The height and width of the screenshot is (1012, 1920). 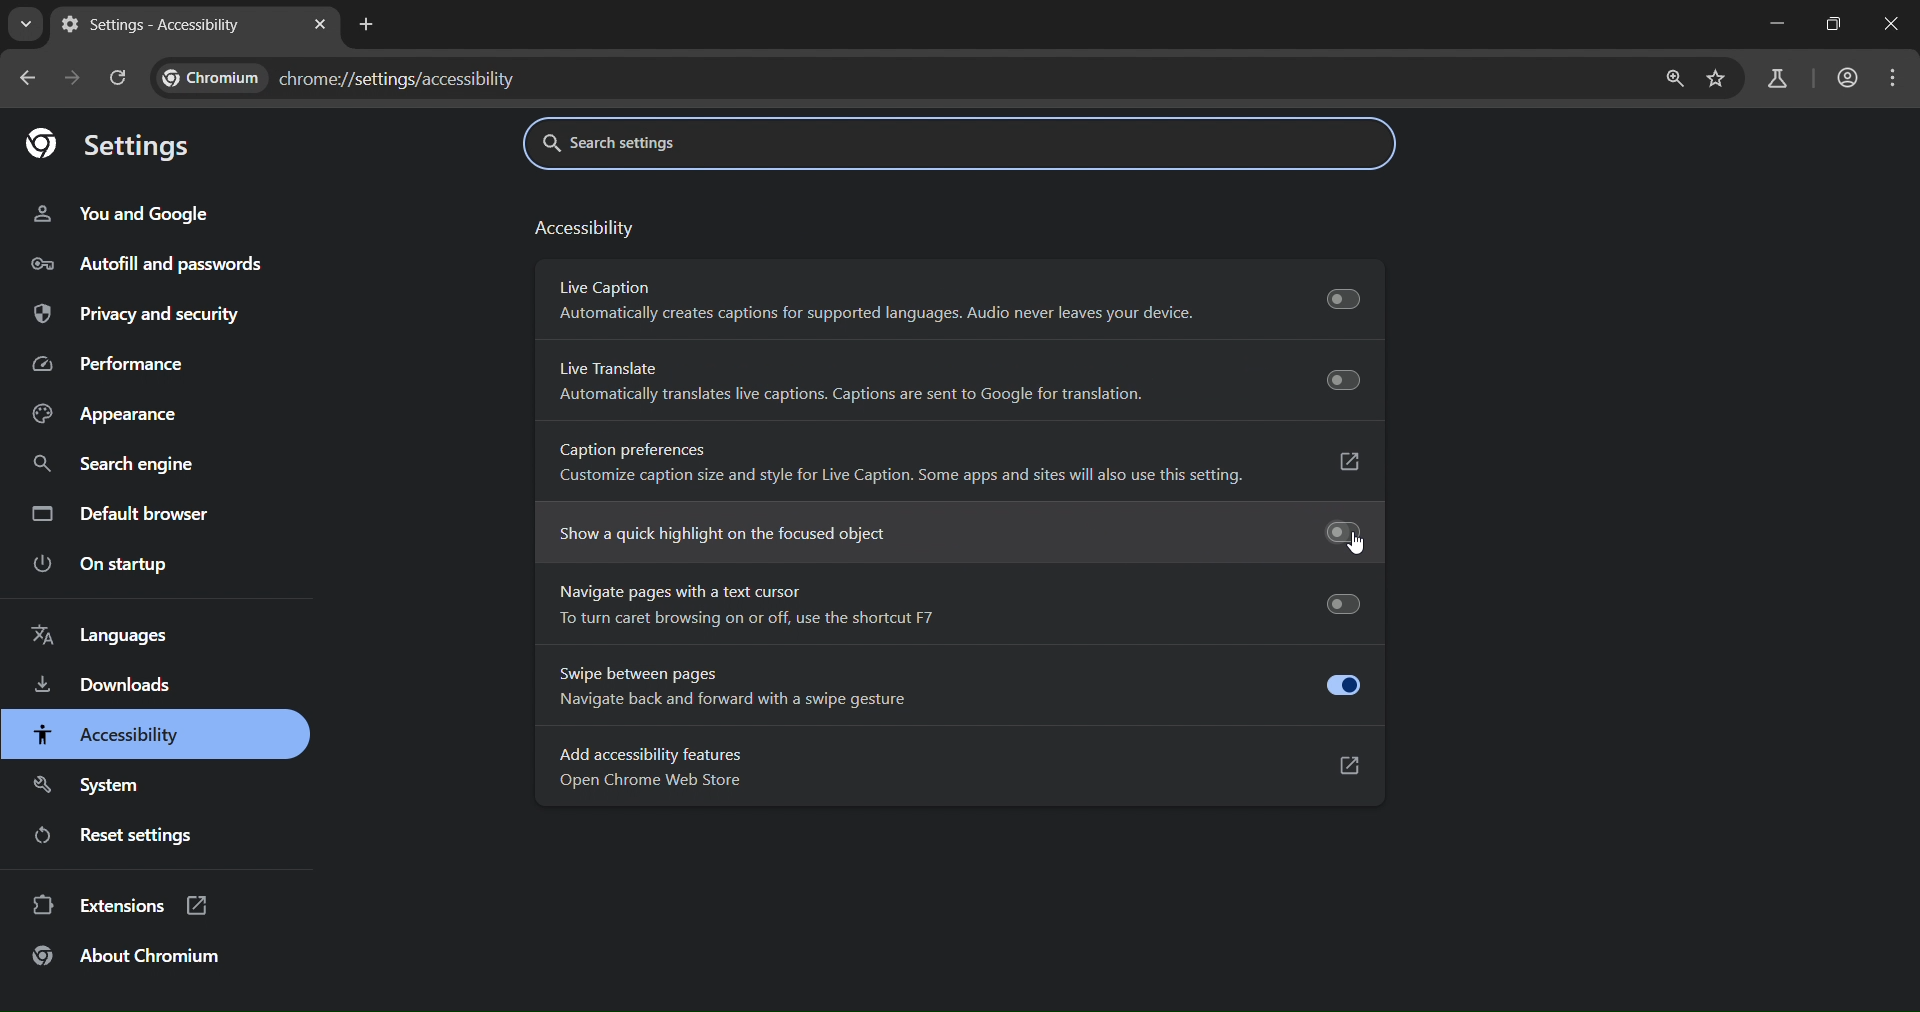 I want to click on menu, so click(x=1897, y=77).